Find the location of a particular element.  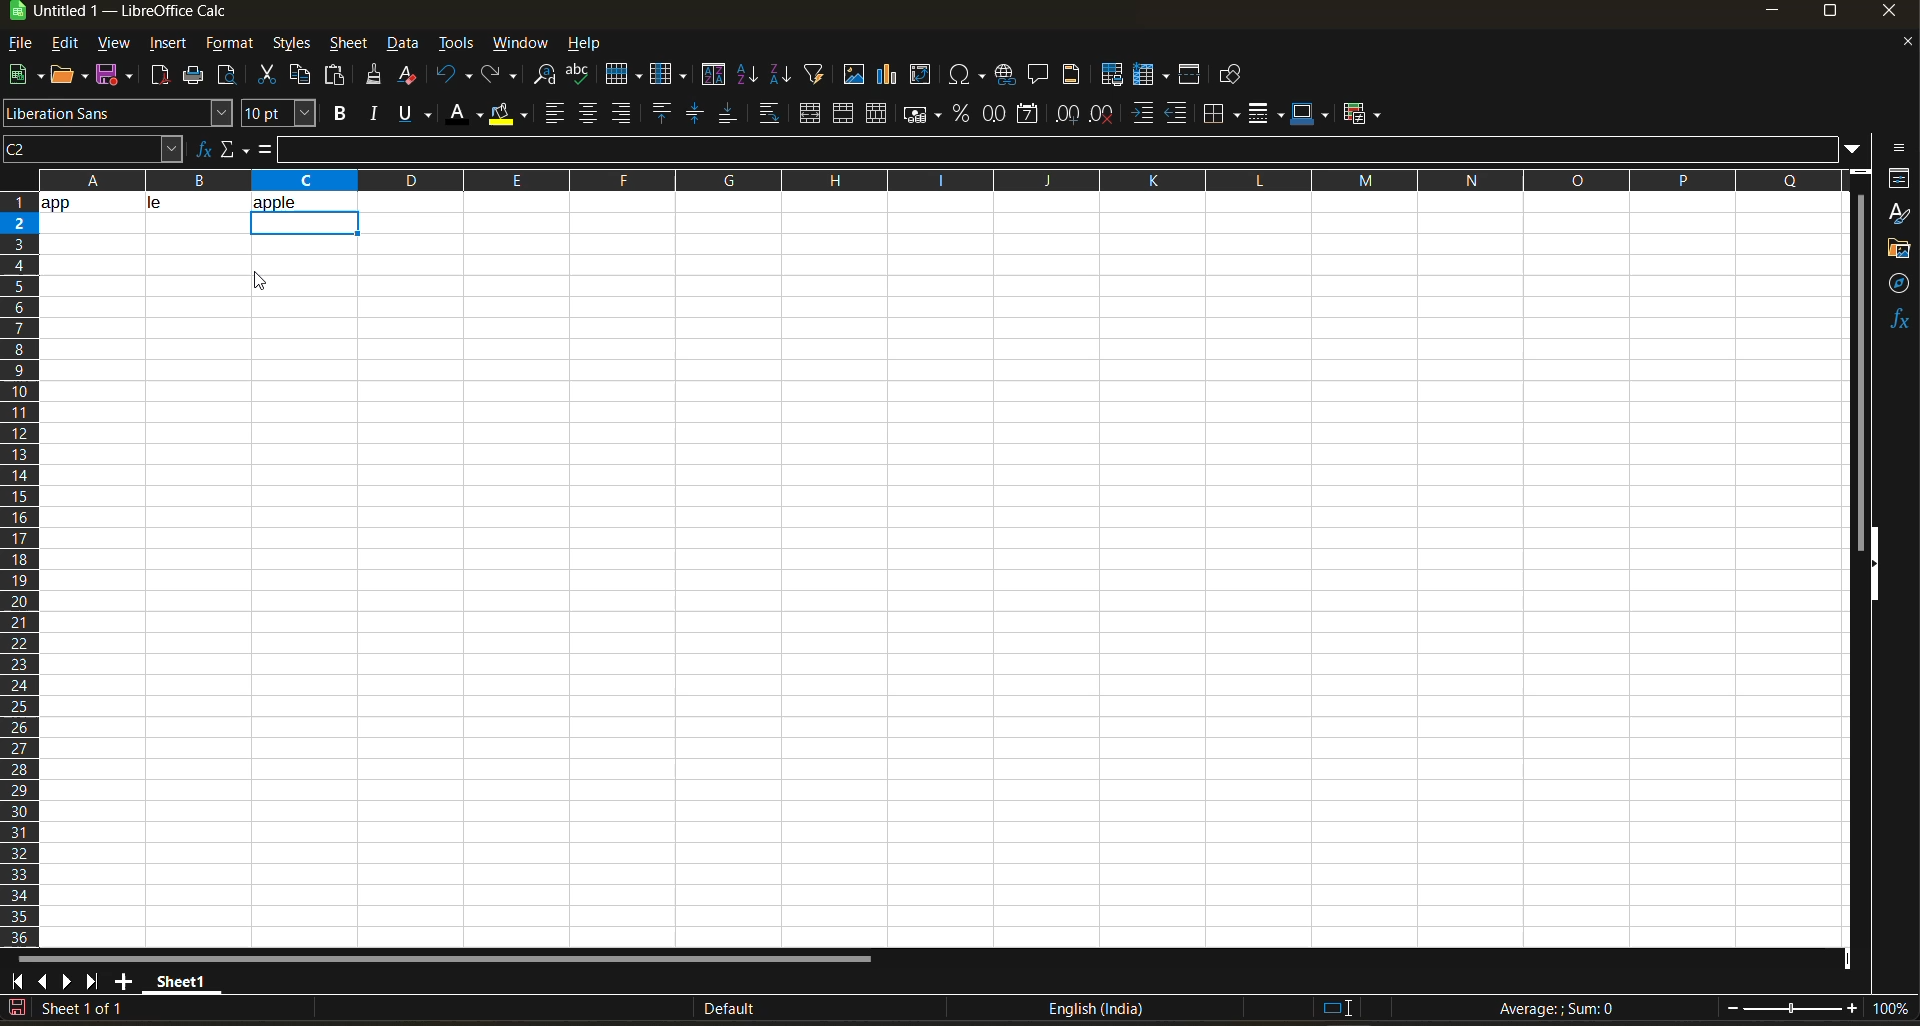

format is located at coordinates (231, 46).